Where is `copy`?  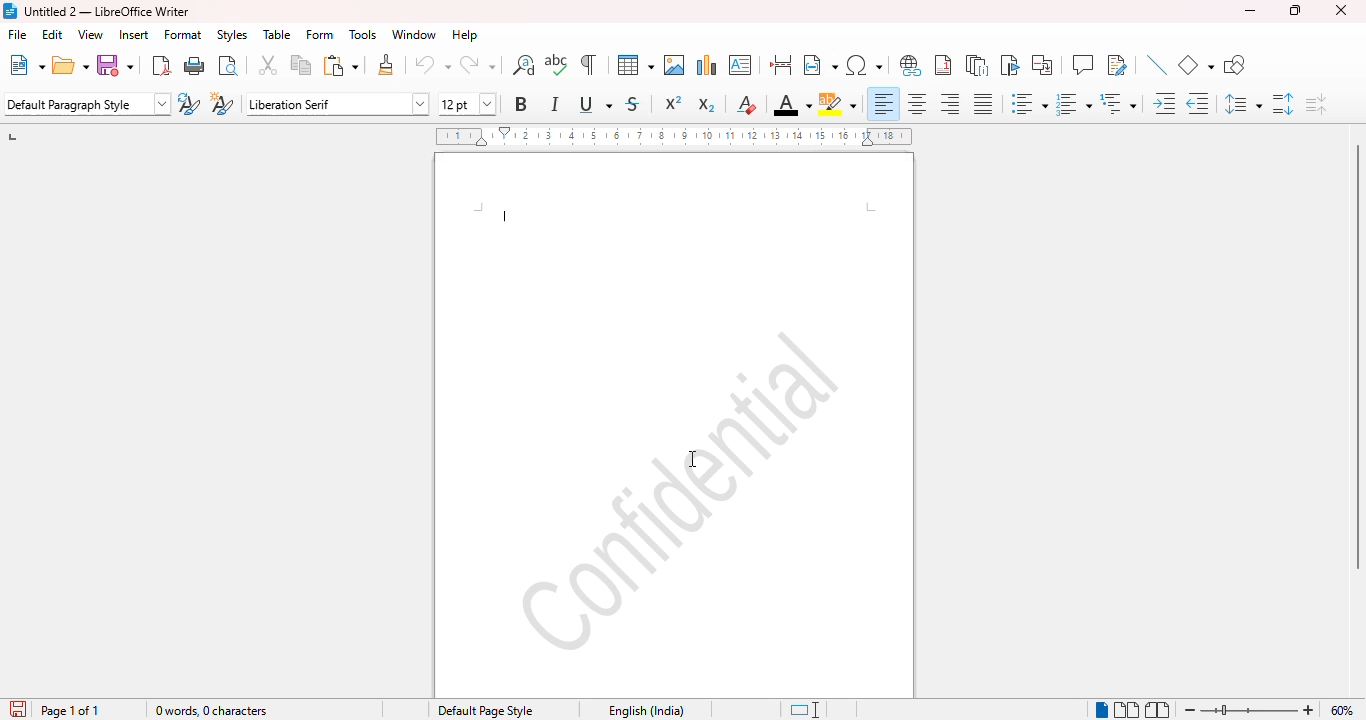 copy is located at coordinates (301, 64).